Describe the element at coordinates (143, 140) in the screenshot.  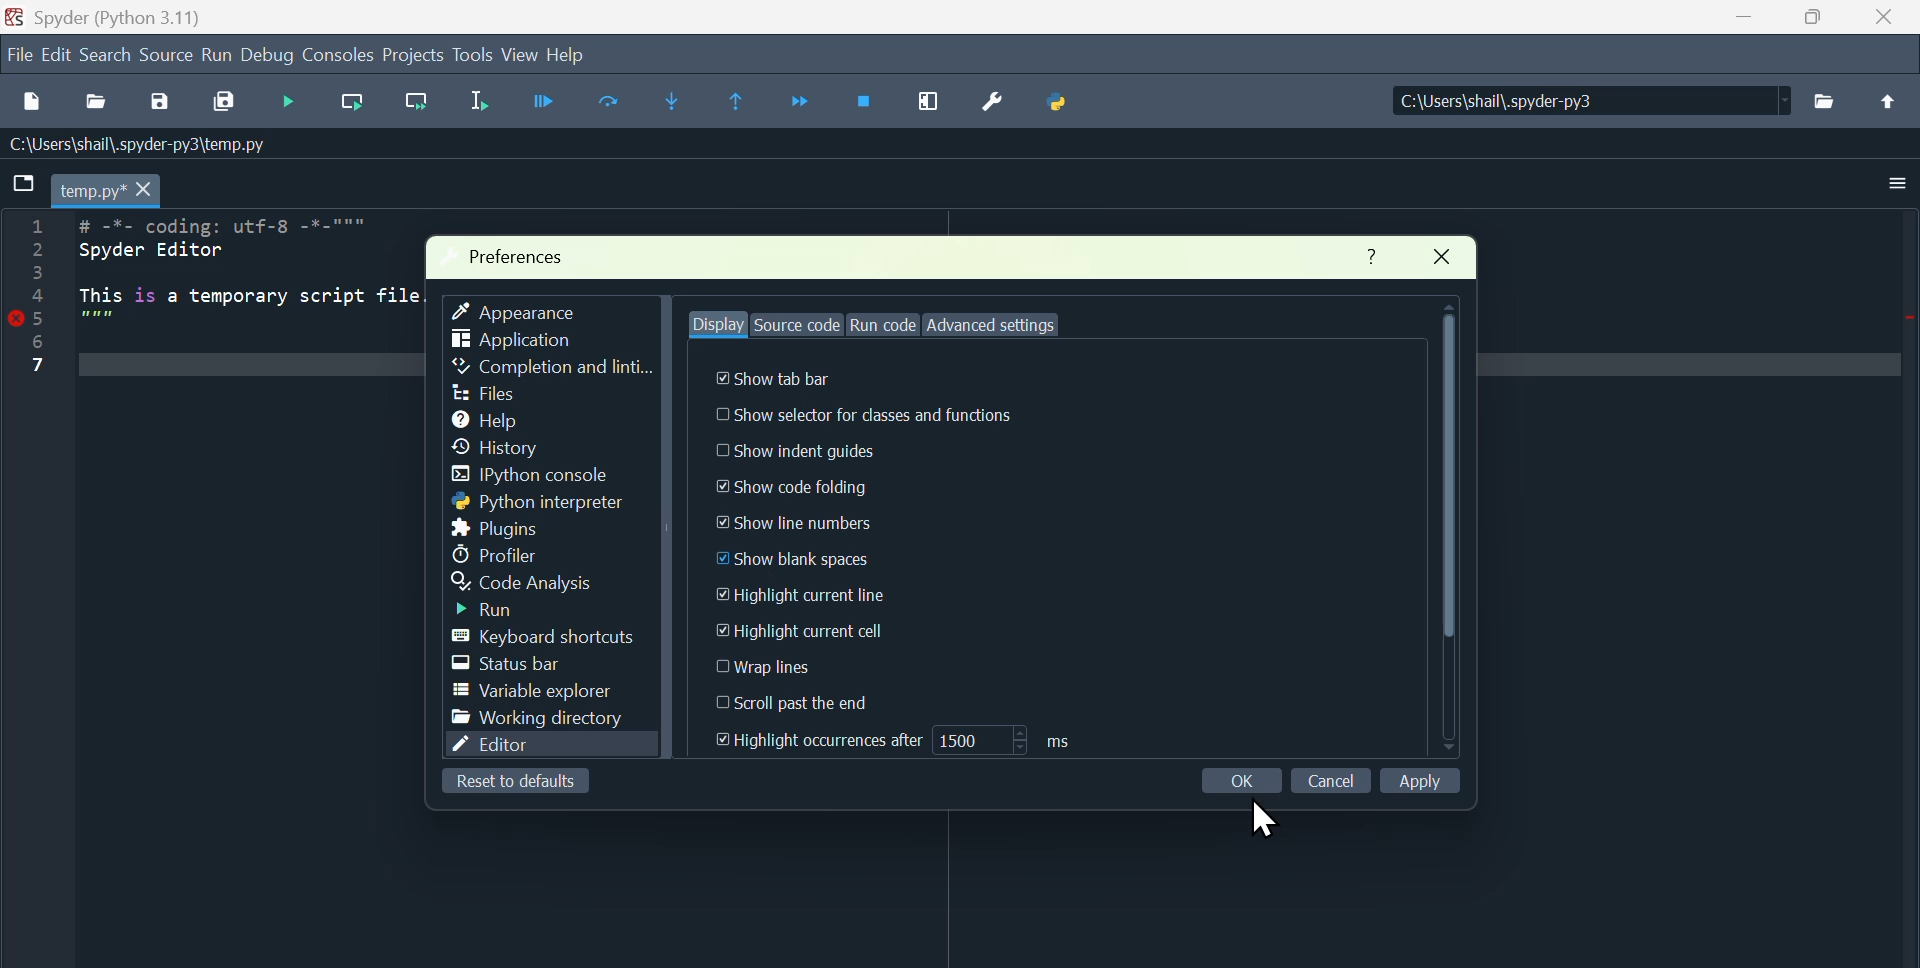
I see `C:\Users\shail\.spyder-py3\temp.py` at that location.